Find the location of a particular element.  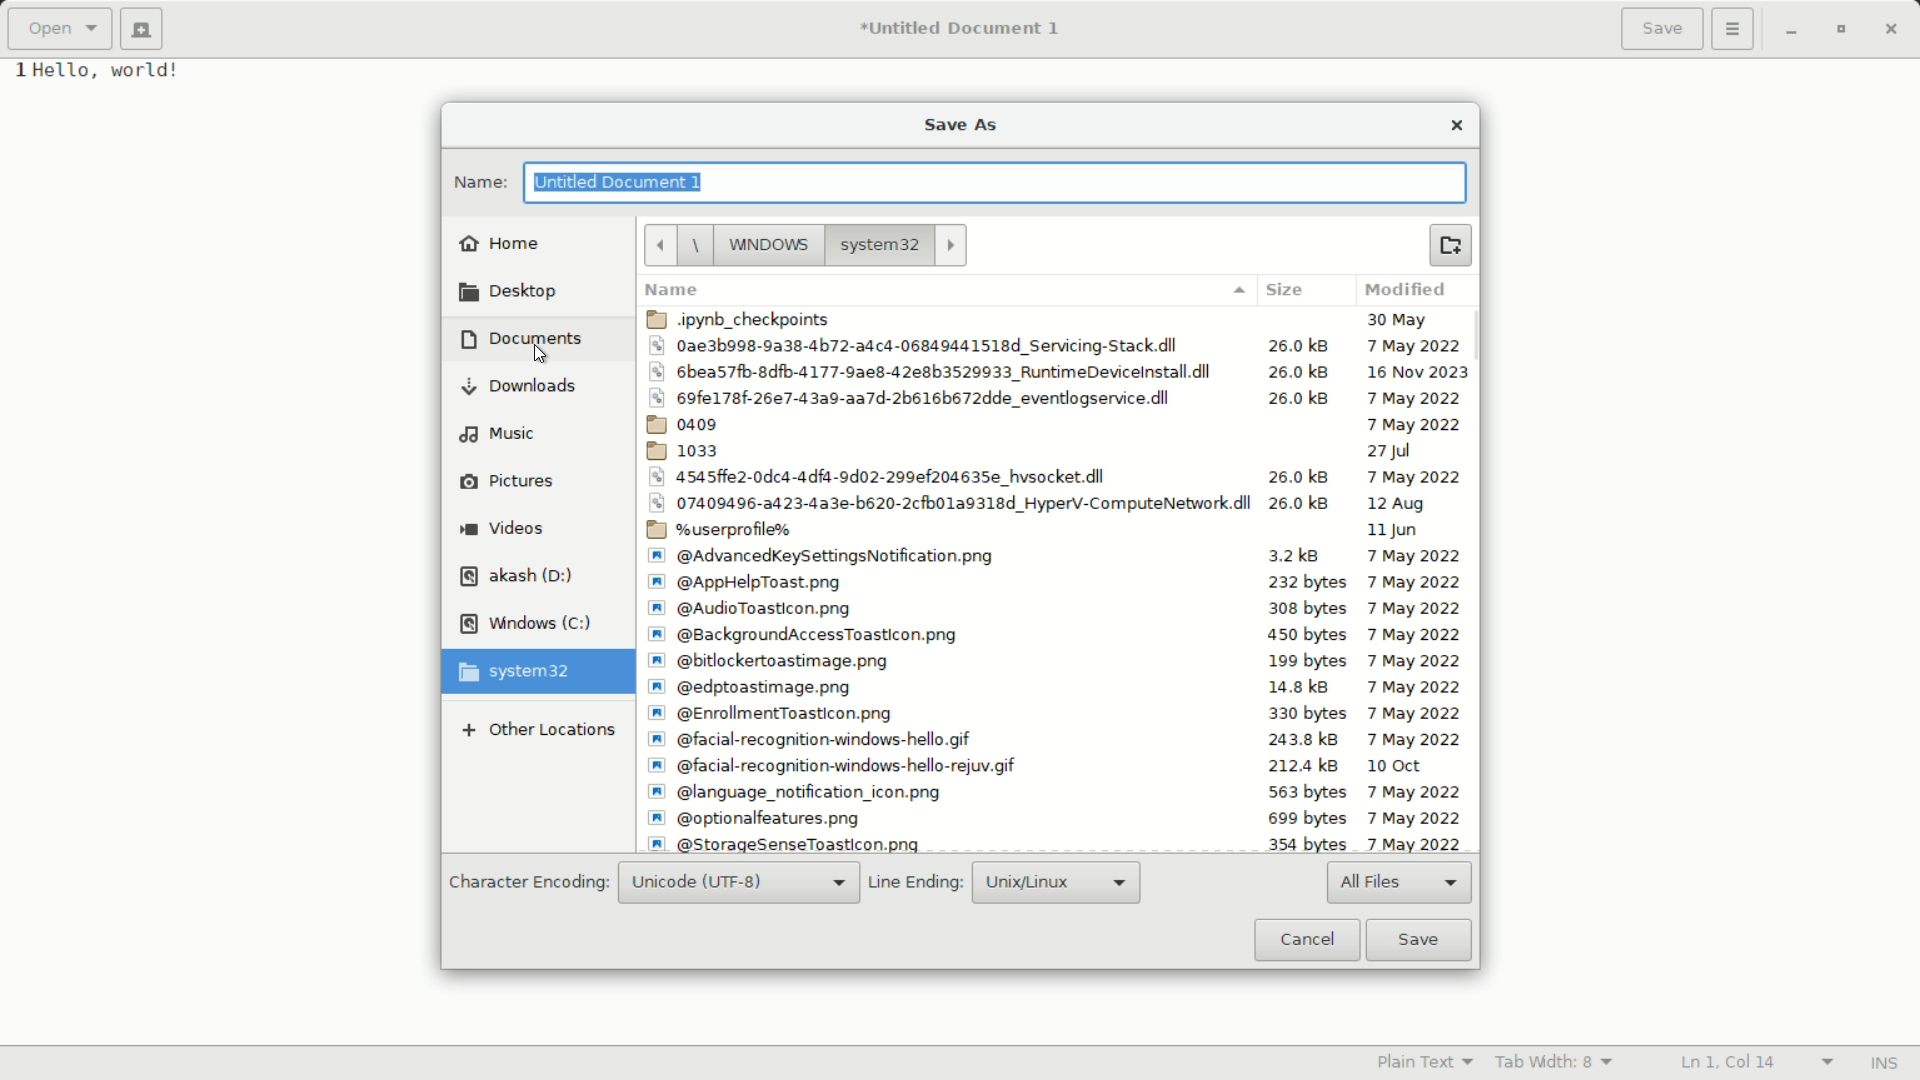

maximize or restore is located at coordinates (1847, 32).